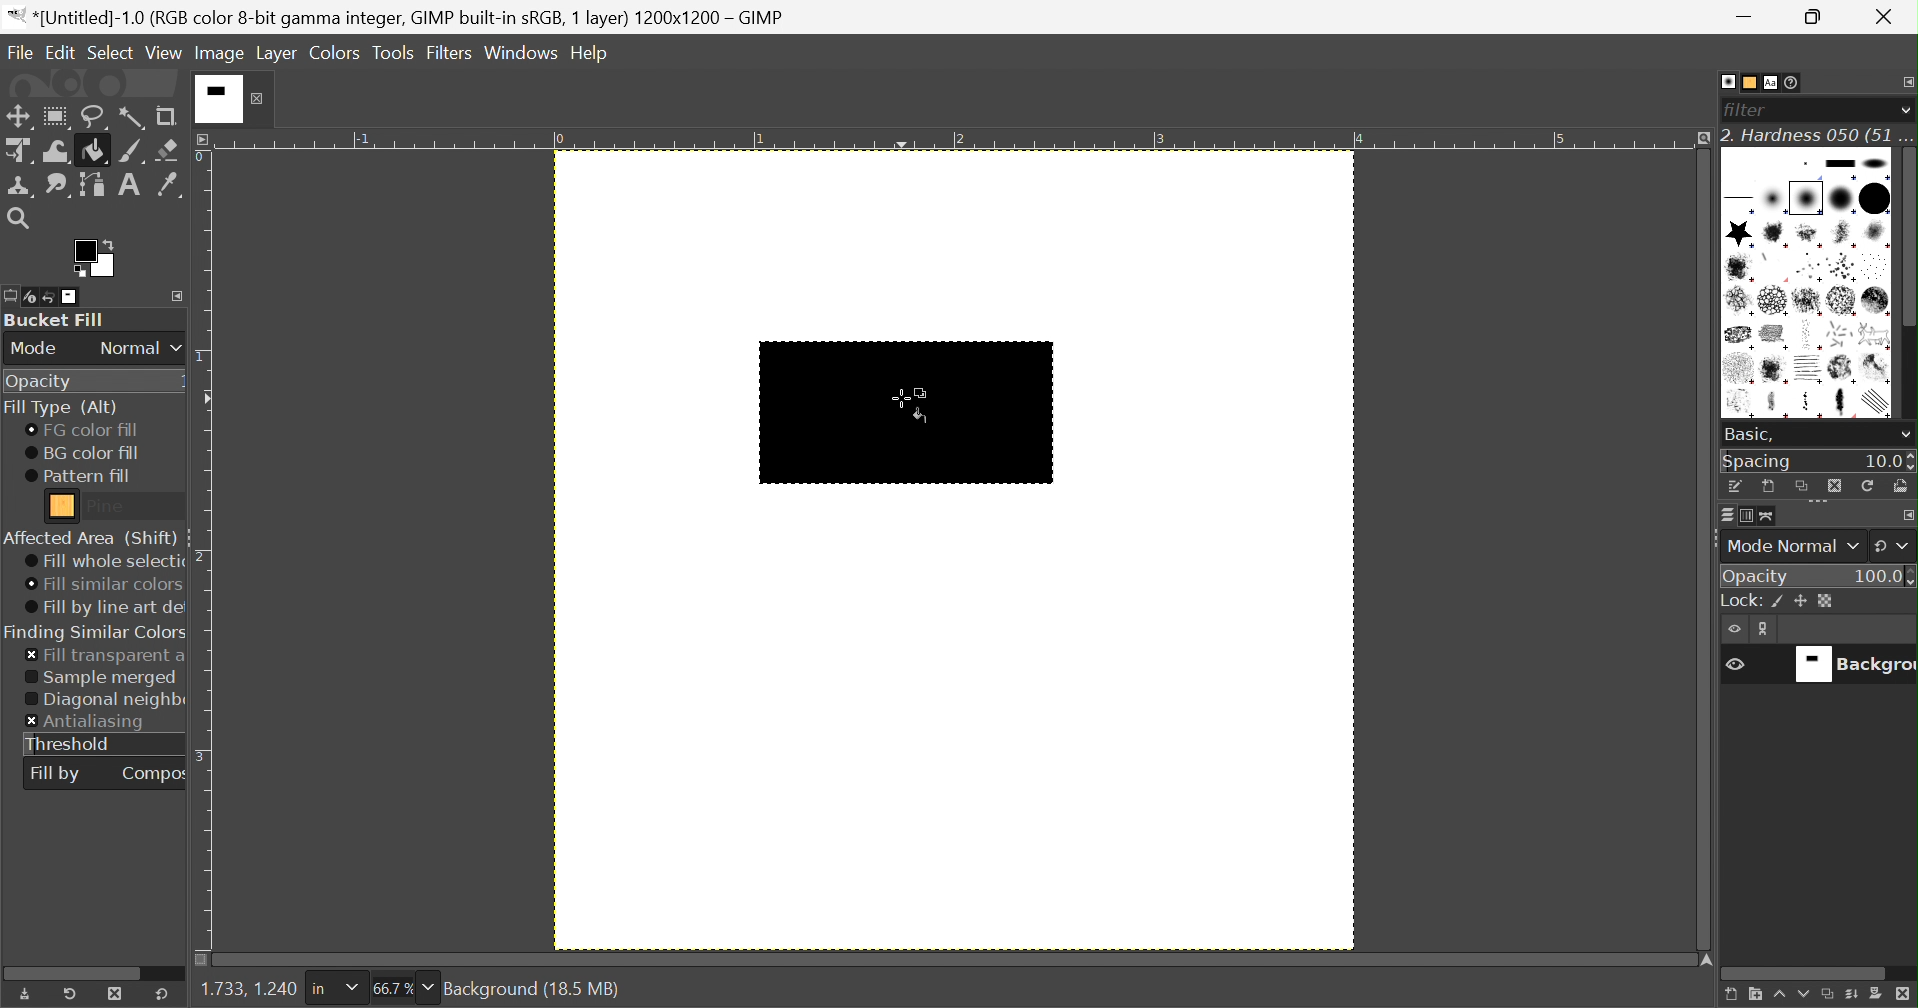 Image resolution: width=1918 pixels, height=1008 pixels. What do you see at coordinates (1841, 369) in the screenshot?
I see `Oils` at bounding box center [1841, 369].